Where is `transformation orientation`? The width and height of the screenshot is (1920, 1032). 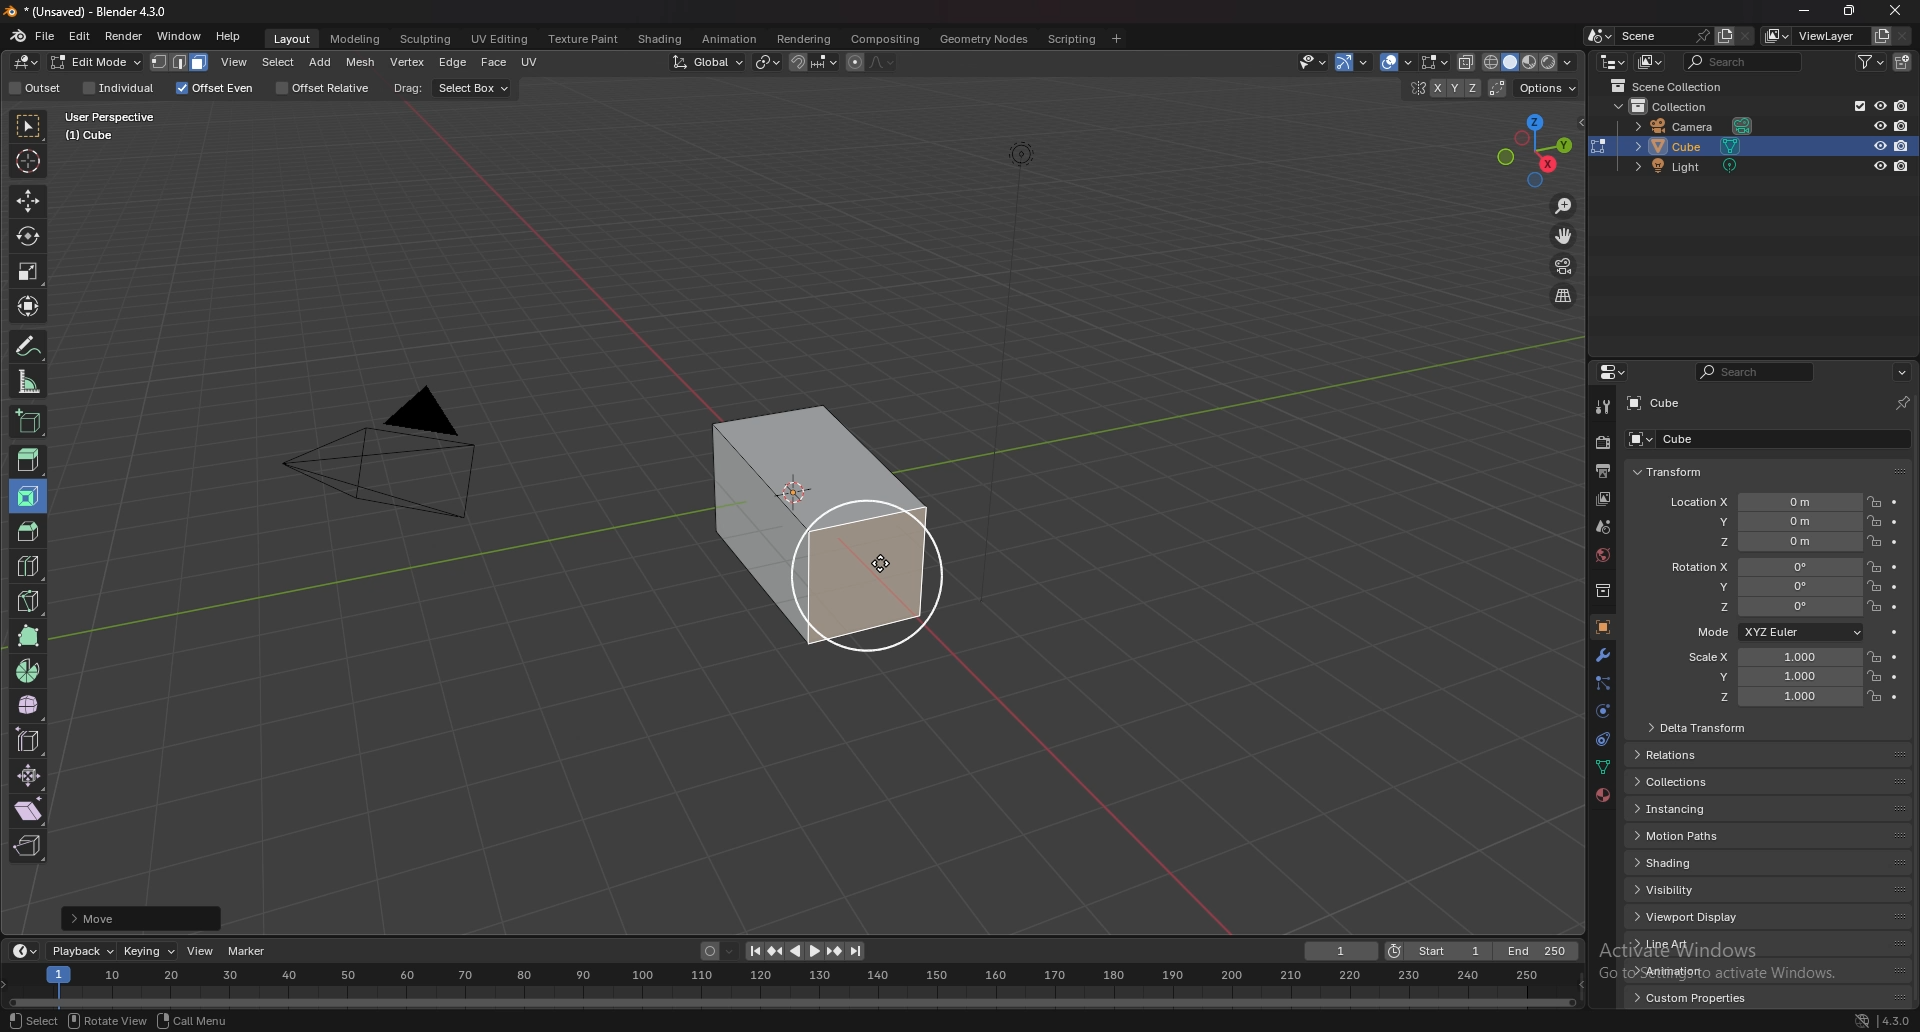
transformation orientation is located at coordinates (711, 63).